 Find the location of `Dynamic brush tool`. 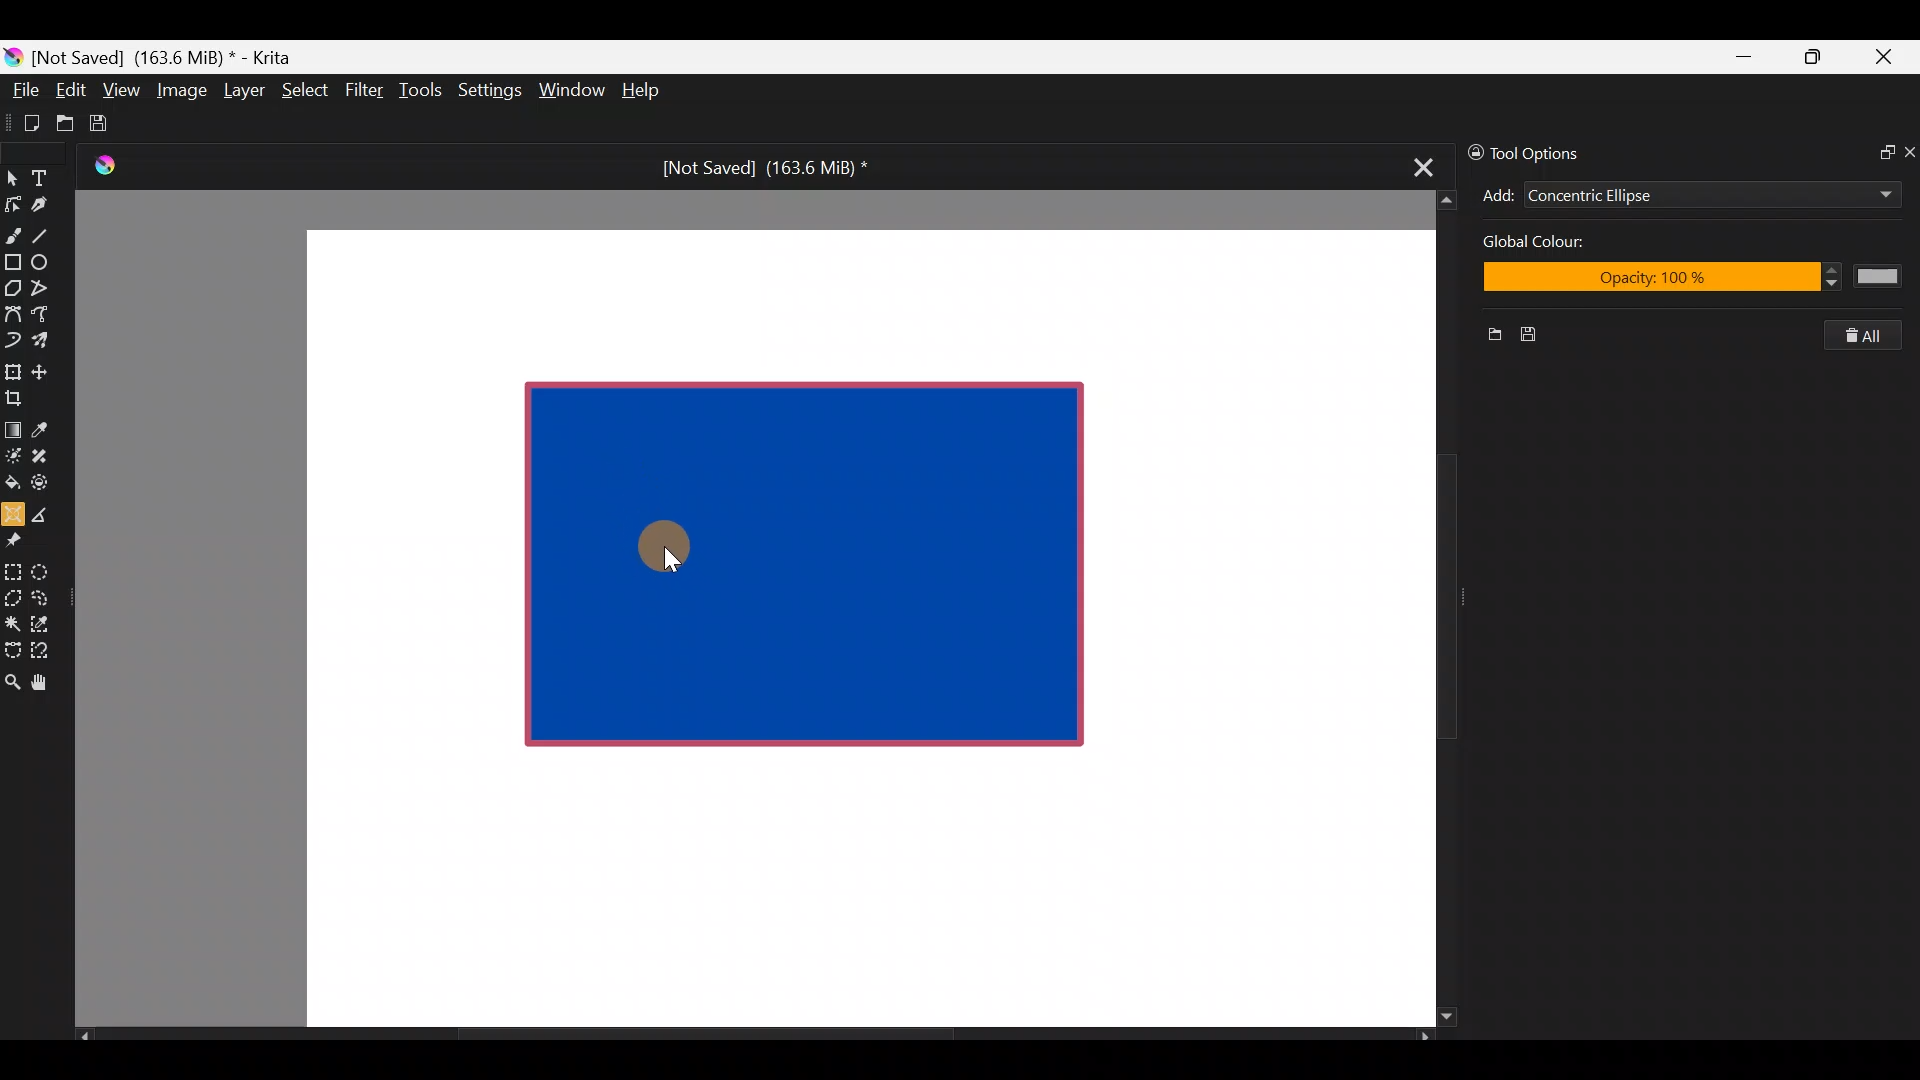

Dynamic brush tool is located at coordinates (14, 340).